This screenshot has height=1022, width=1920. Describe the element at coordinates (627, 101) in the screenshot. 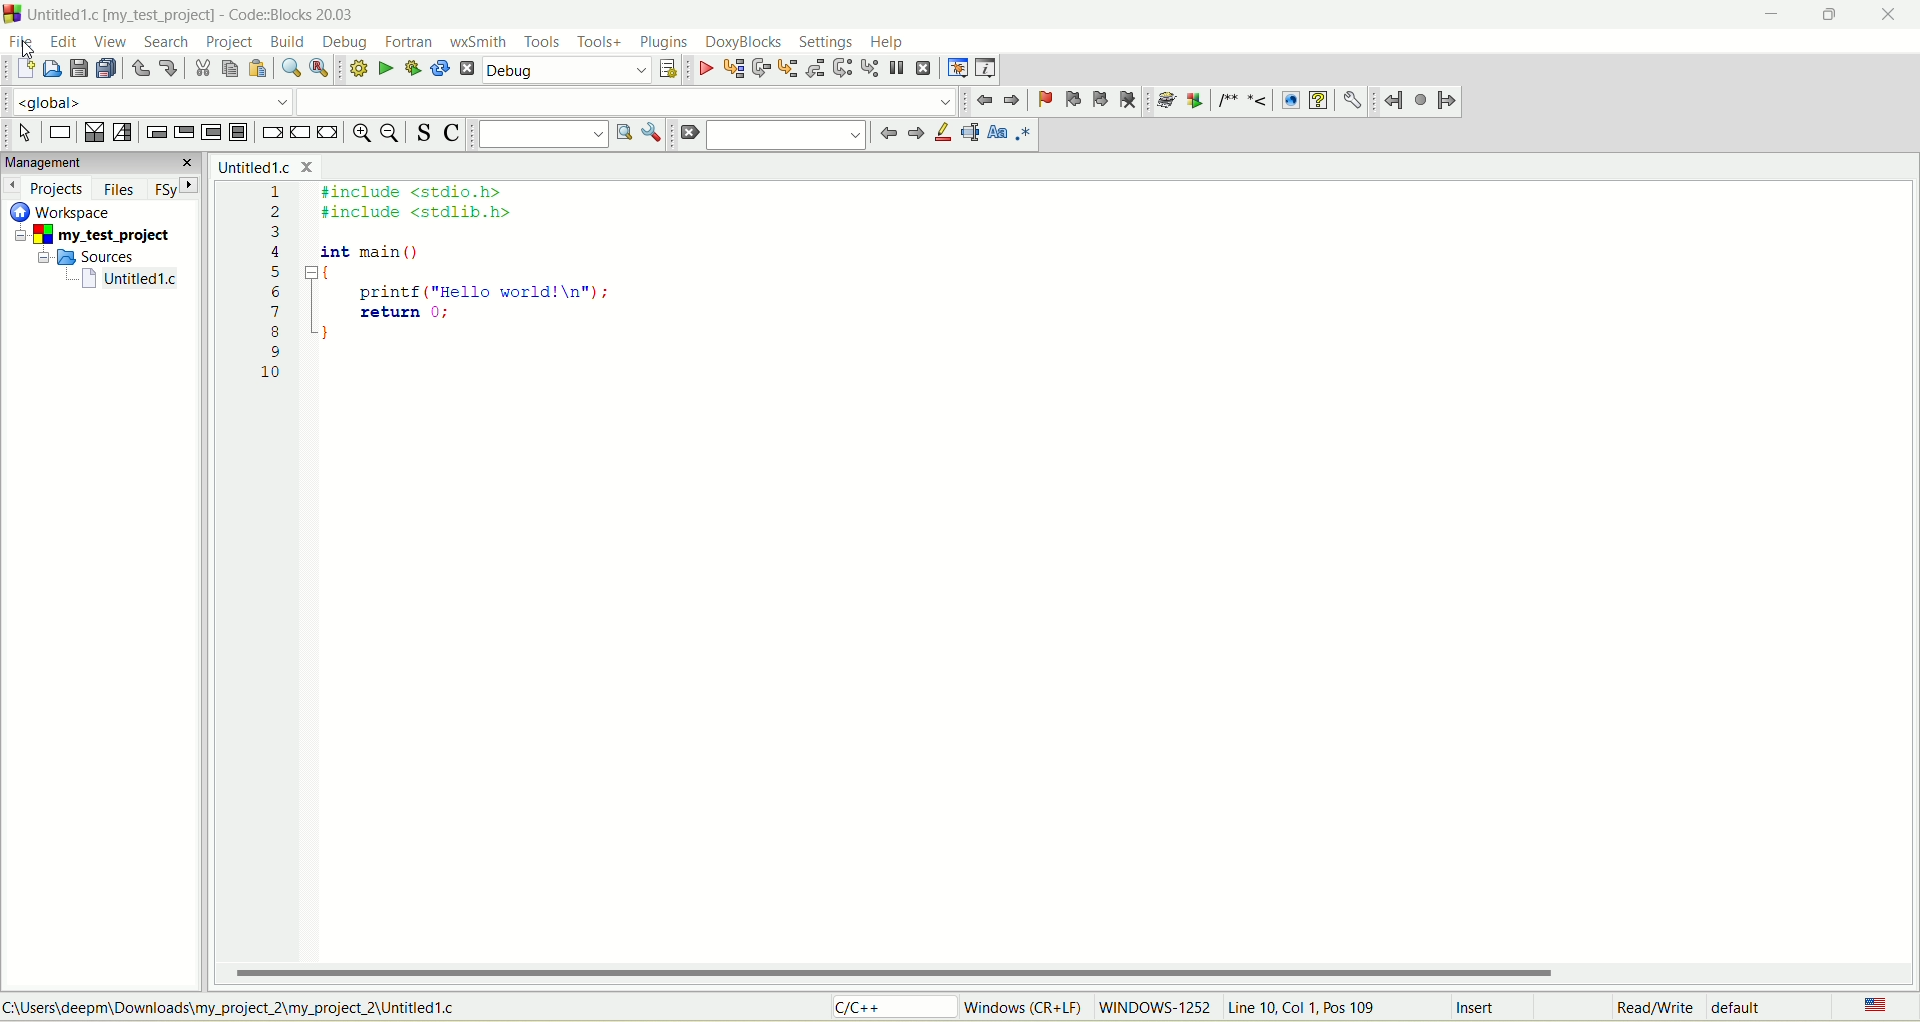

I see `blank space` at that location.